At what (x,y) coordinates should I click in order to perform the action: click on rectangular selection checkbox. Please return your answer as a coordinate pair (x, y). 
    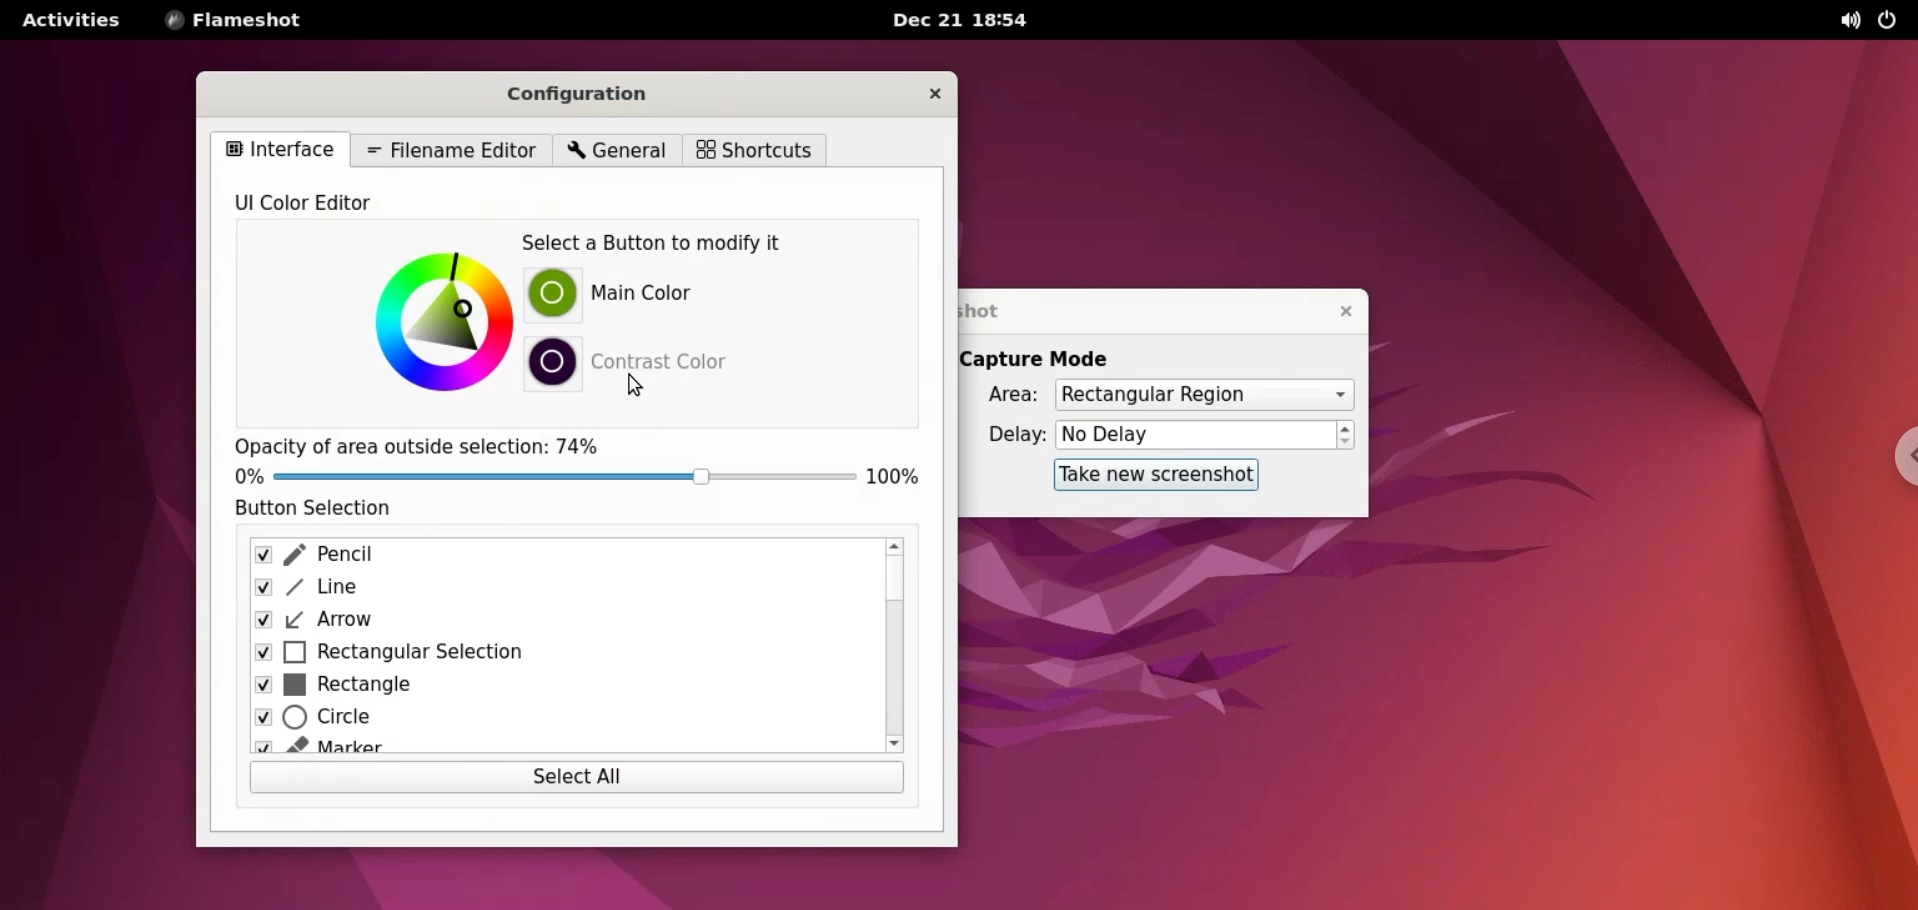
    Looking at the image, I should click on (553, 655).